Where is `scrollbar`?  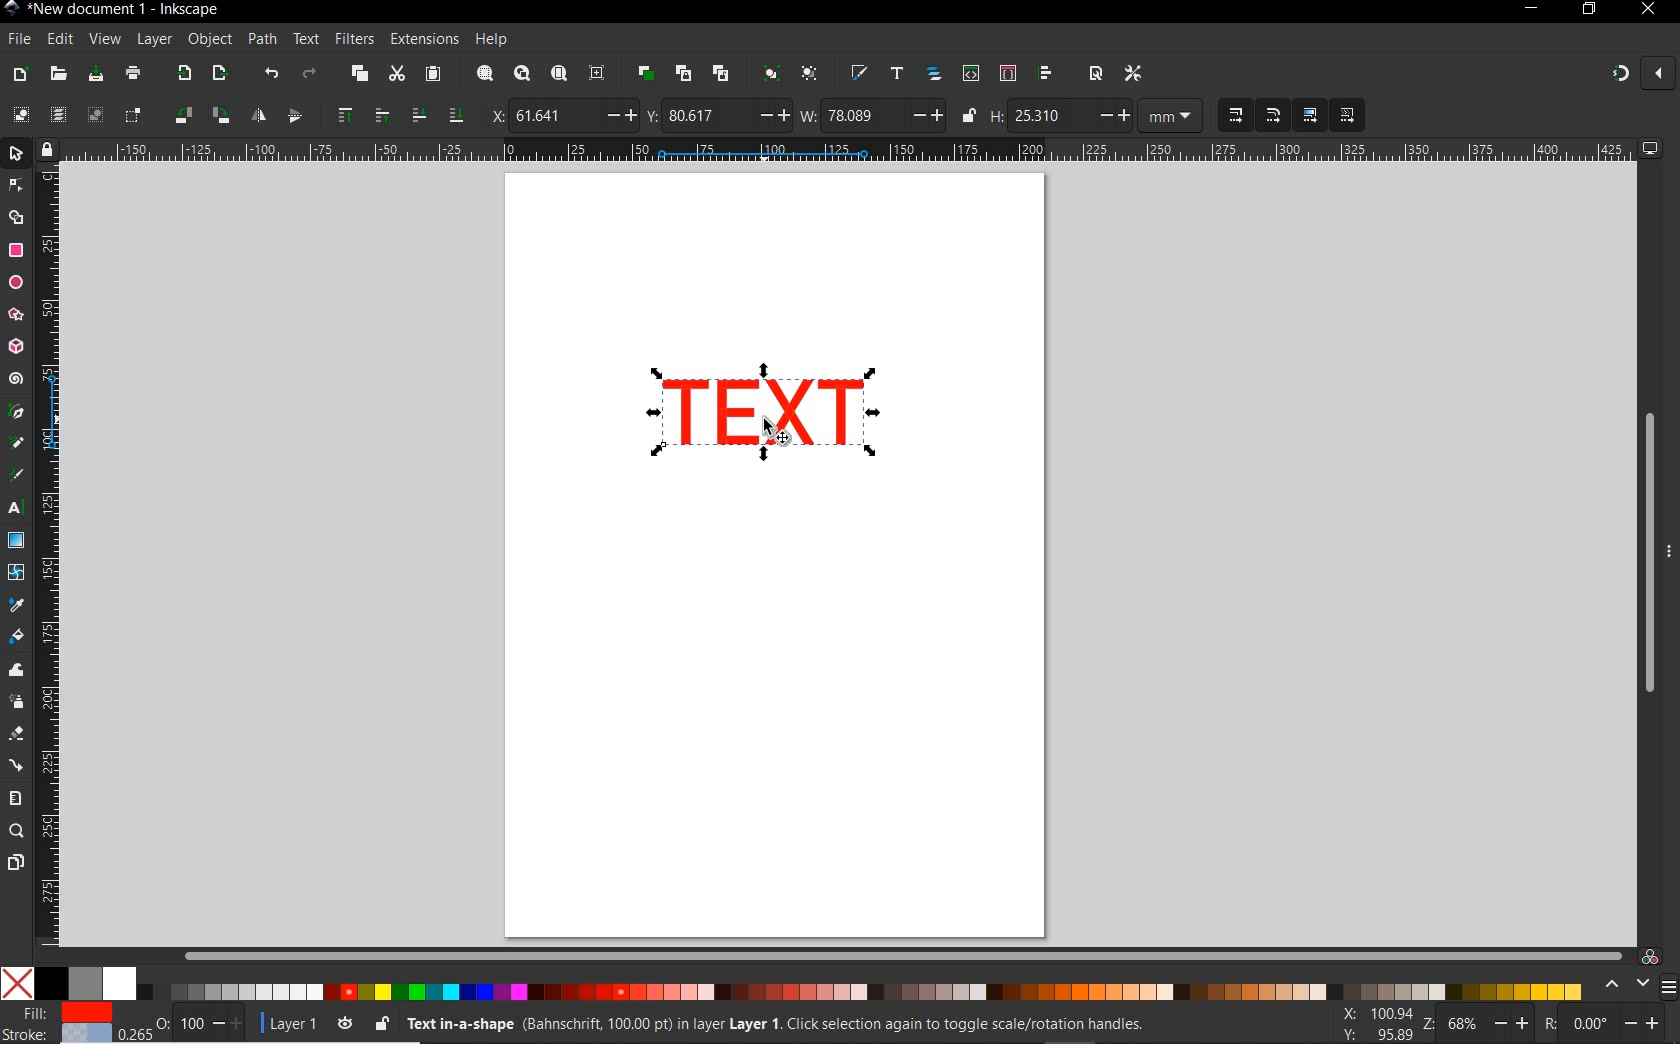
scrollbar is located at coordinates (903, 955).